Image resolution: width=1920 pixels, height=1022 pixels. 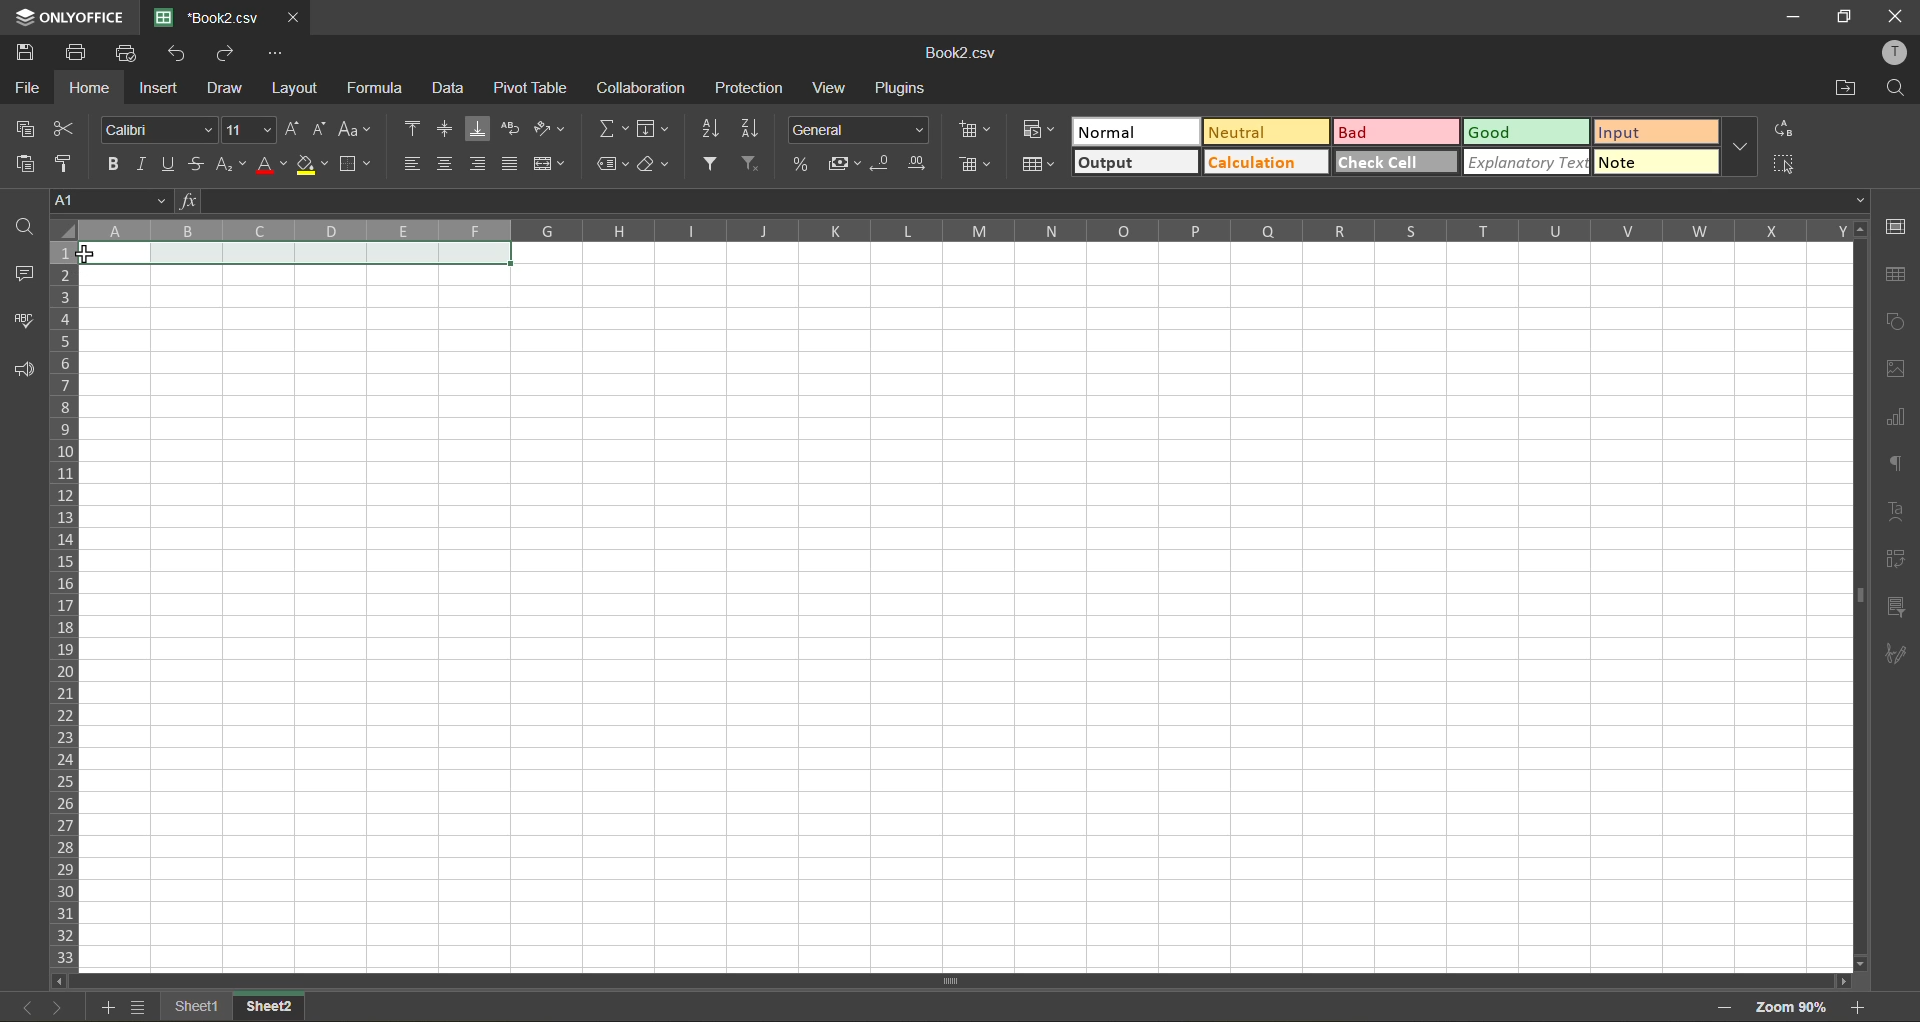 I want to click on feedback, so click(x=20, y=373).